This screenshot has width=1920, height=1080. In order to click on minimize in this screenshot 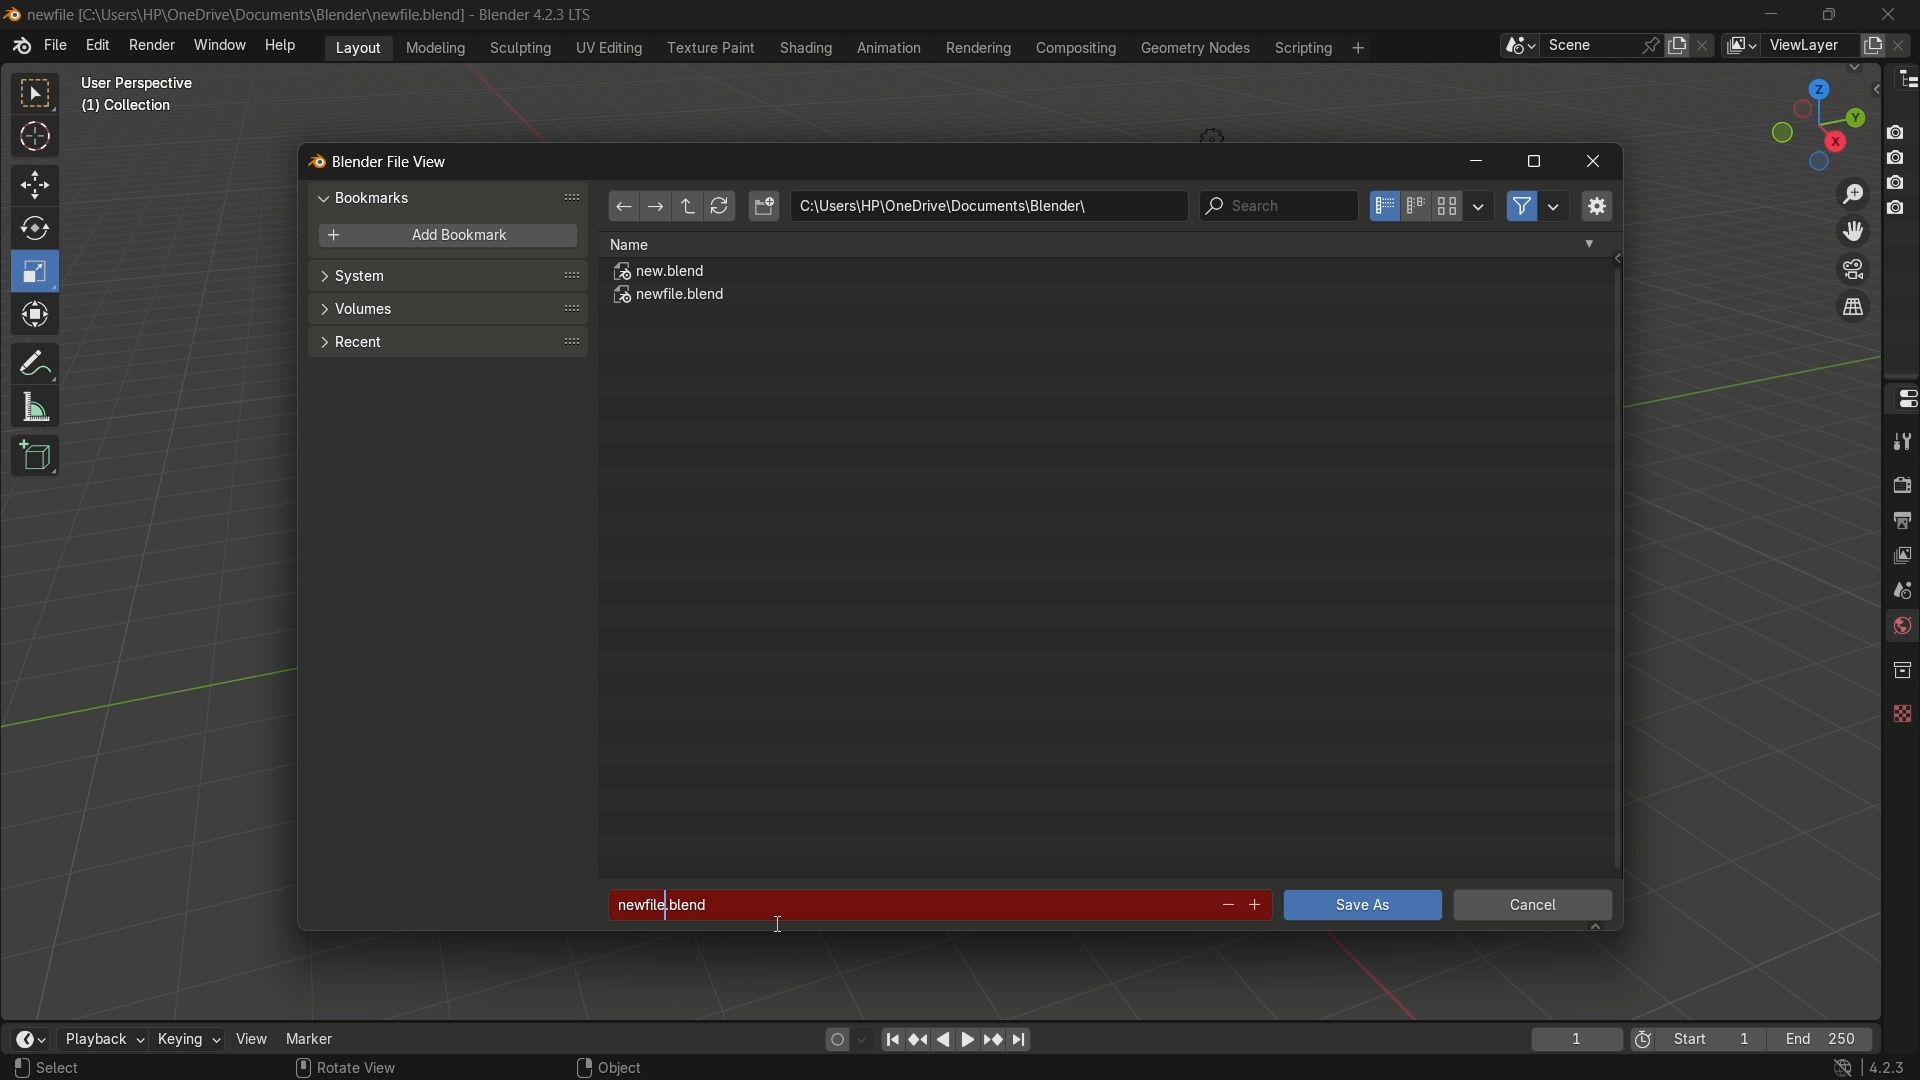, I will do `click(1772, 14)`.